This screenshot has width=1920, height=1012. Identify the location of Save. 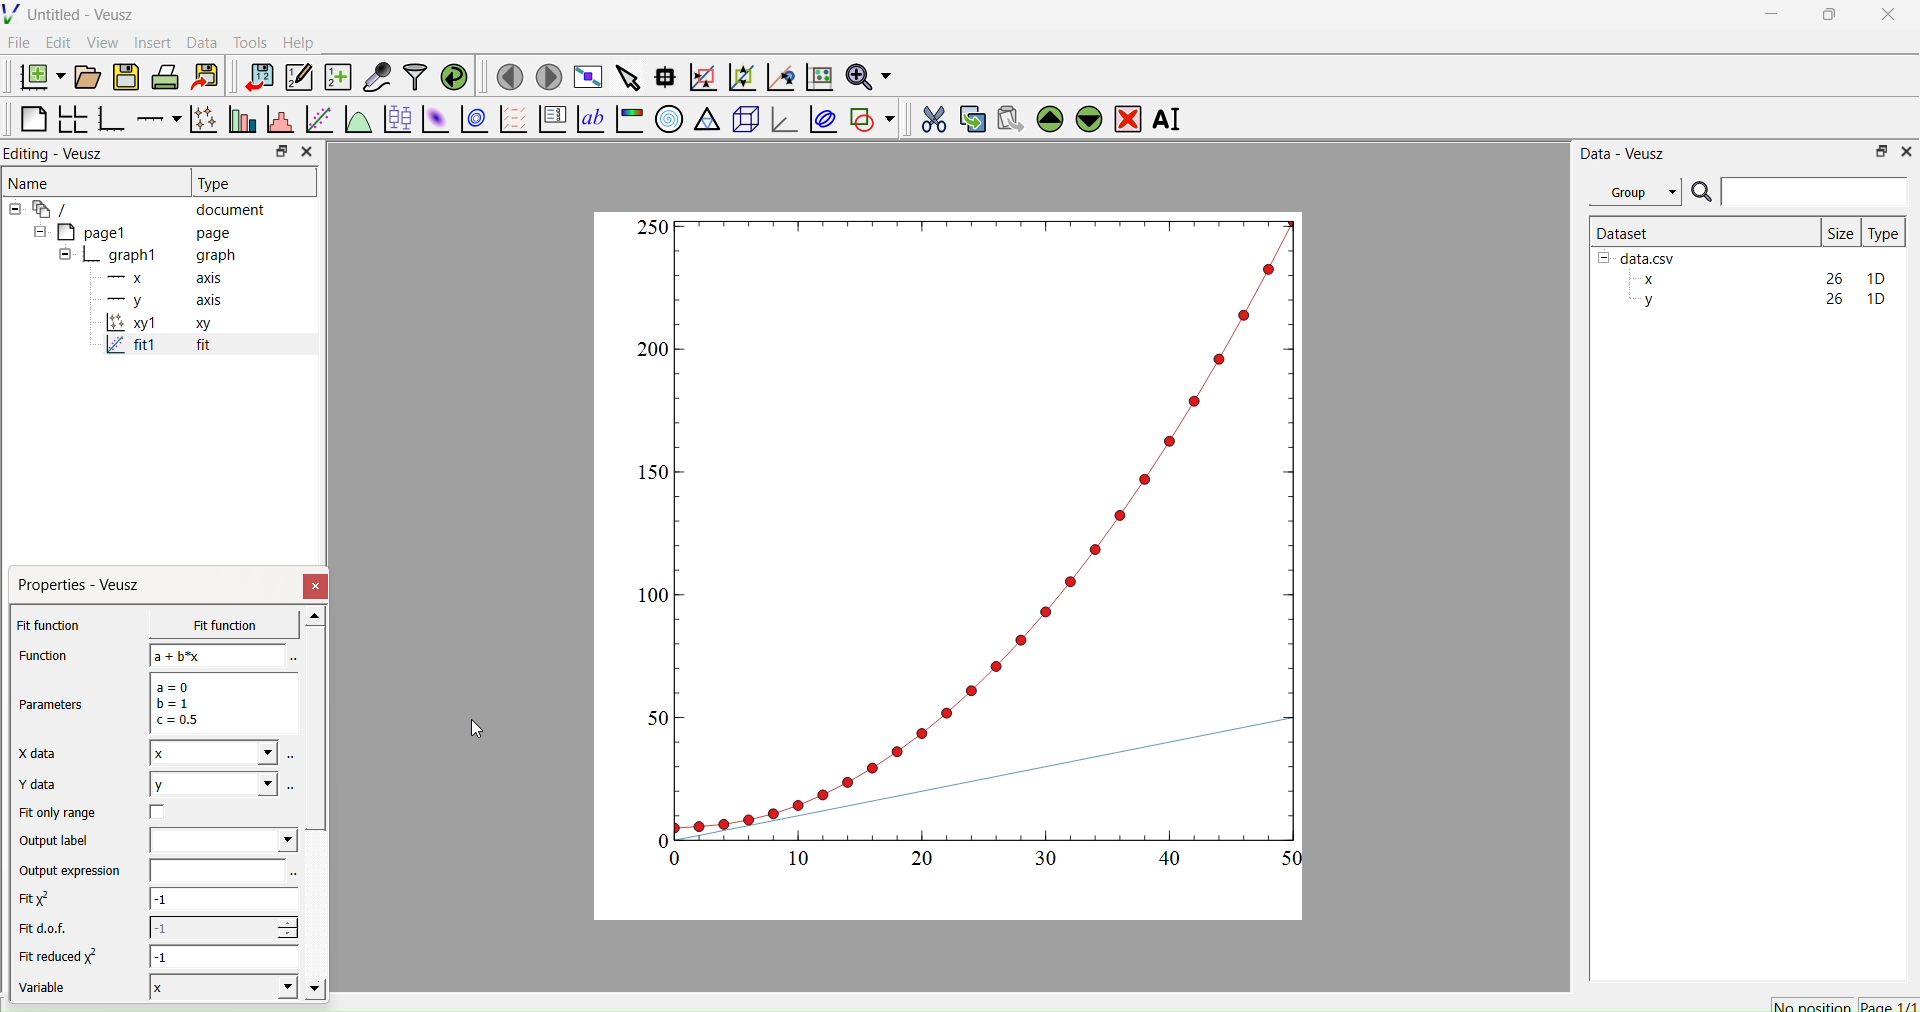
(125, 75).